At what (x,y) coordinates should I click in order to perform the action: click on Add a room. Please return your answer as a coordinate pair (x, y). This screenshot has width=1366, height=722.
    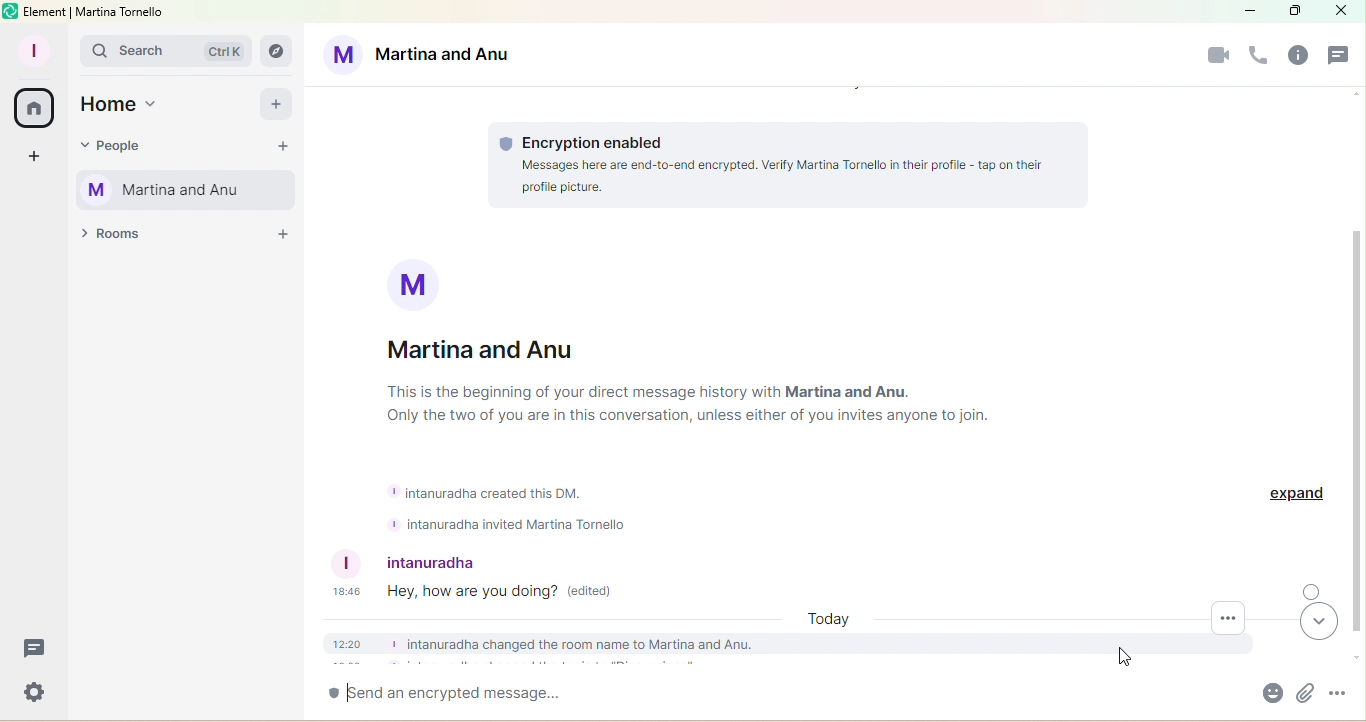
    Looking at the image, I should click on (283, 234).